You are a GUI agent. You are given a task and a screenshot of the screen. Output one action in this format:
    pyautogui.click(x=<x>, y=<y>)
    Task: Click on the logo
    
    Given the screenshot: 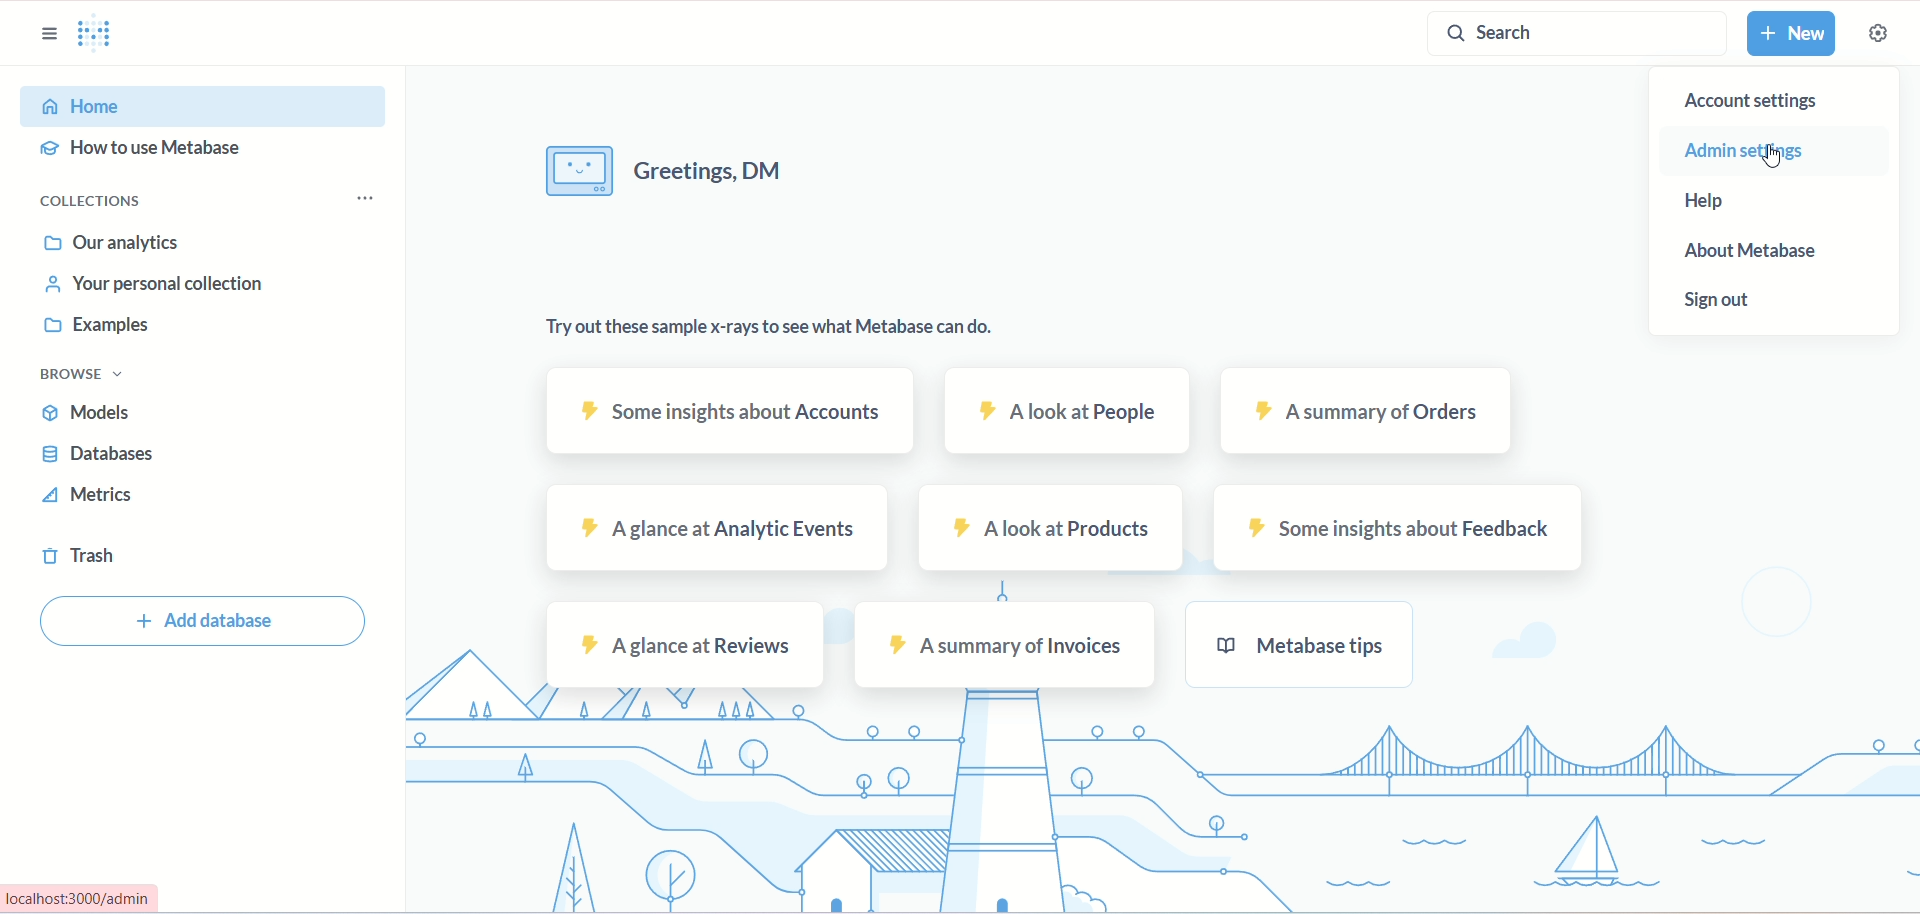 What is the action you would take?
    pyautogui.click(x=95, y=35)
    